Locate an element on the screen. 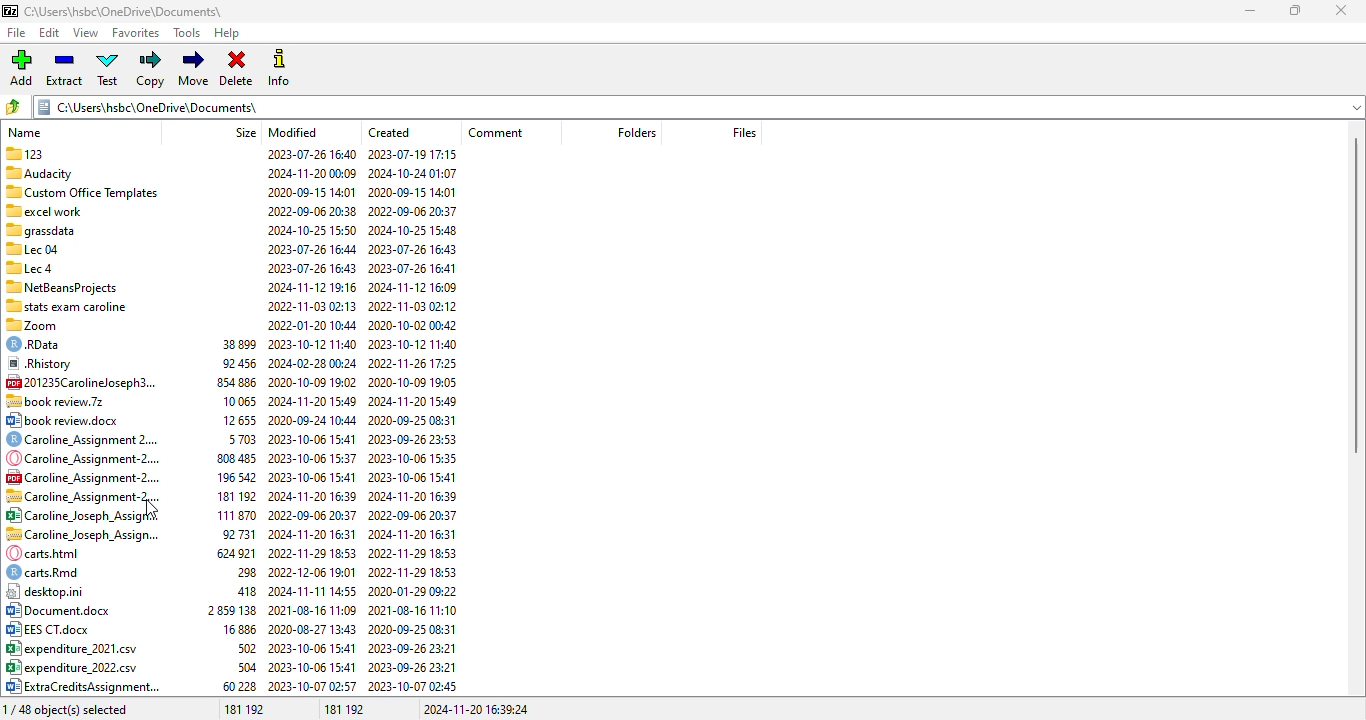 The height and width of the screenshot is (720, 1366). 1/48 object(s) selected is located at coordinates (67, 709).